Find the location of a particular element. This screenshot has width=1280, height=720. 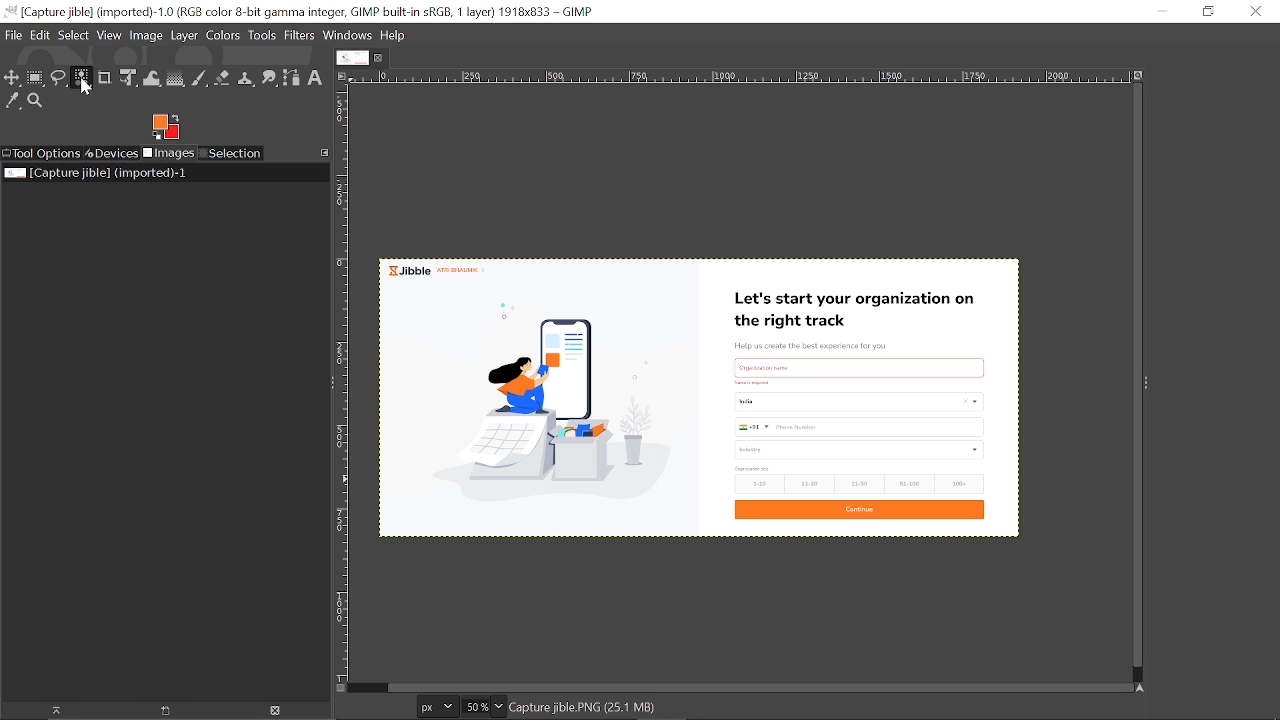

Edit is located at coordinates (41, 34).